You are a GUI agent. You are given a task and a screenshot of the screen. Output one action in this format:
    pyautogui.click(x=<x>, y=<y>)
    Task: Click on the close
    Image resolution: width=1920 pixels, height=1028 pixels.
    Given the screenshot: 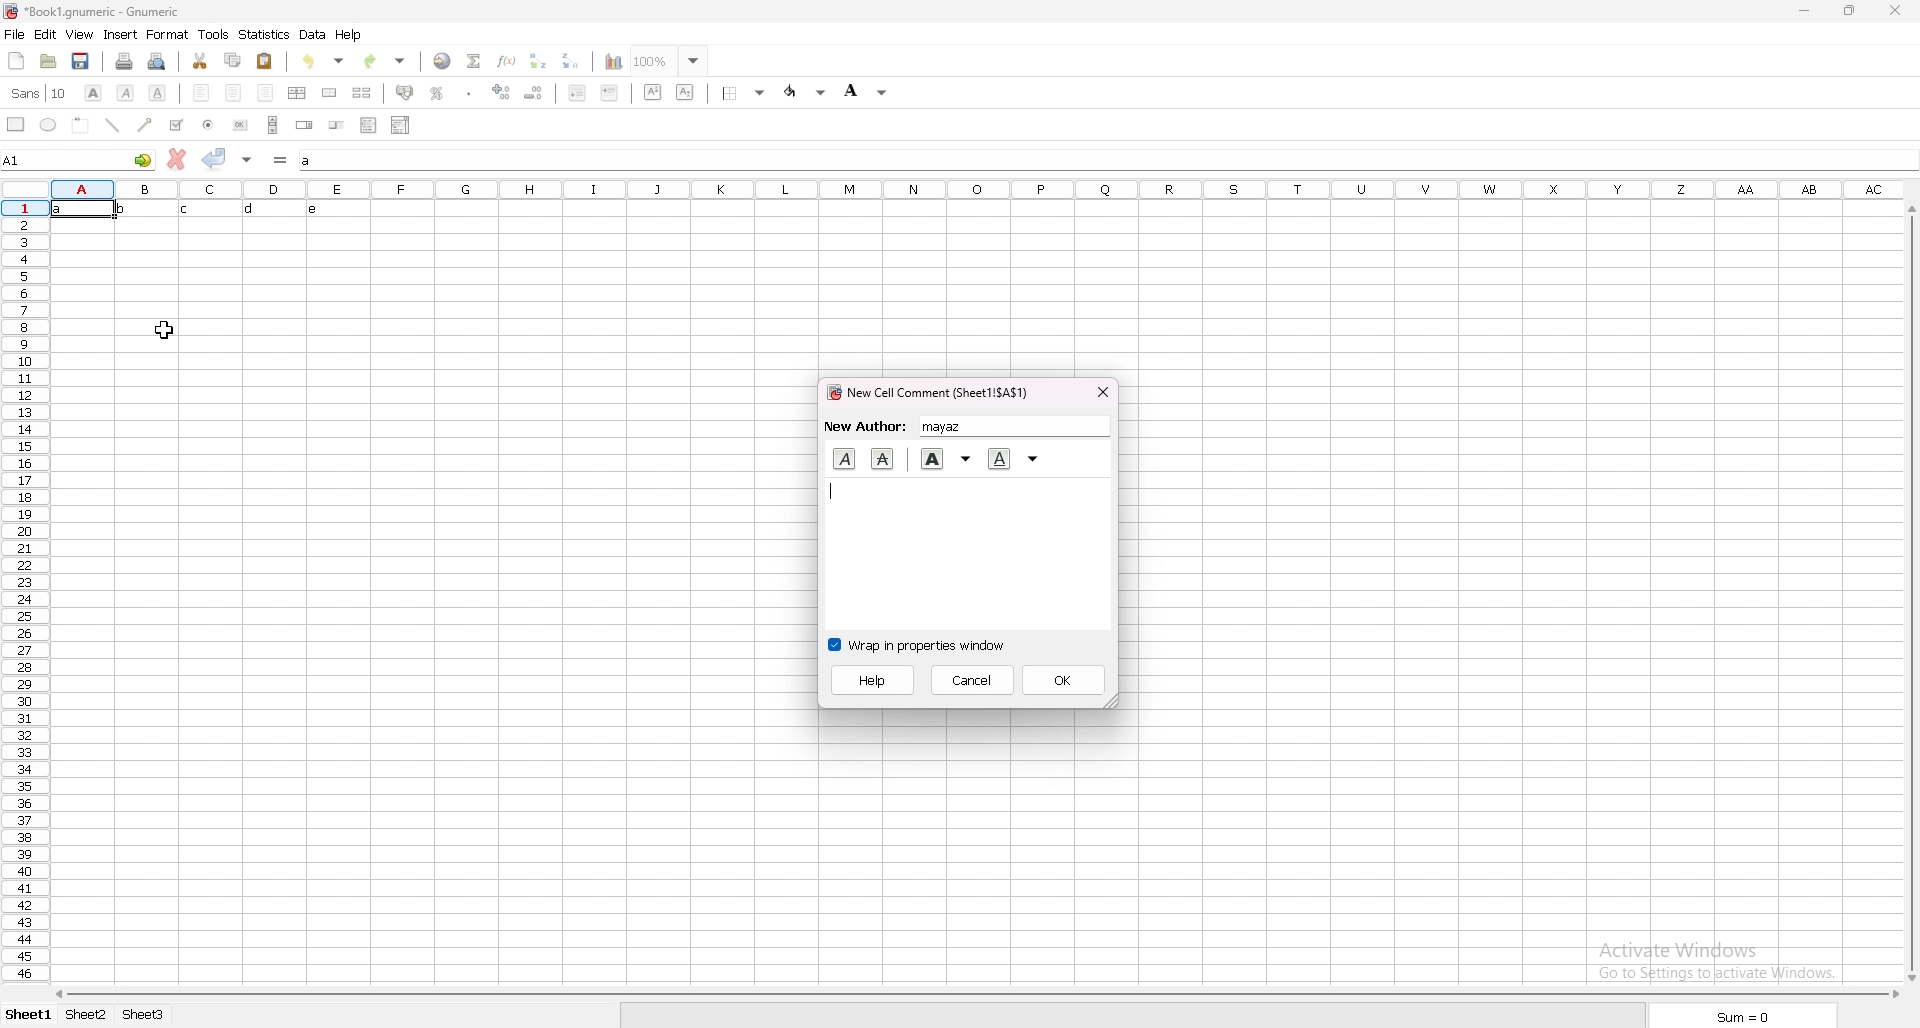 What is the action you would take?
    pyautogui.click(x=1104, y=393)
    